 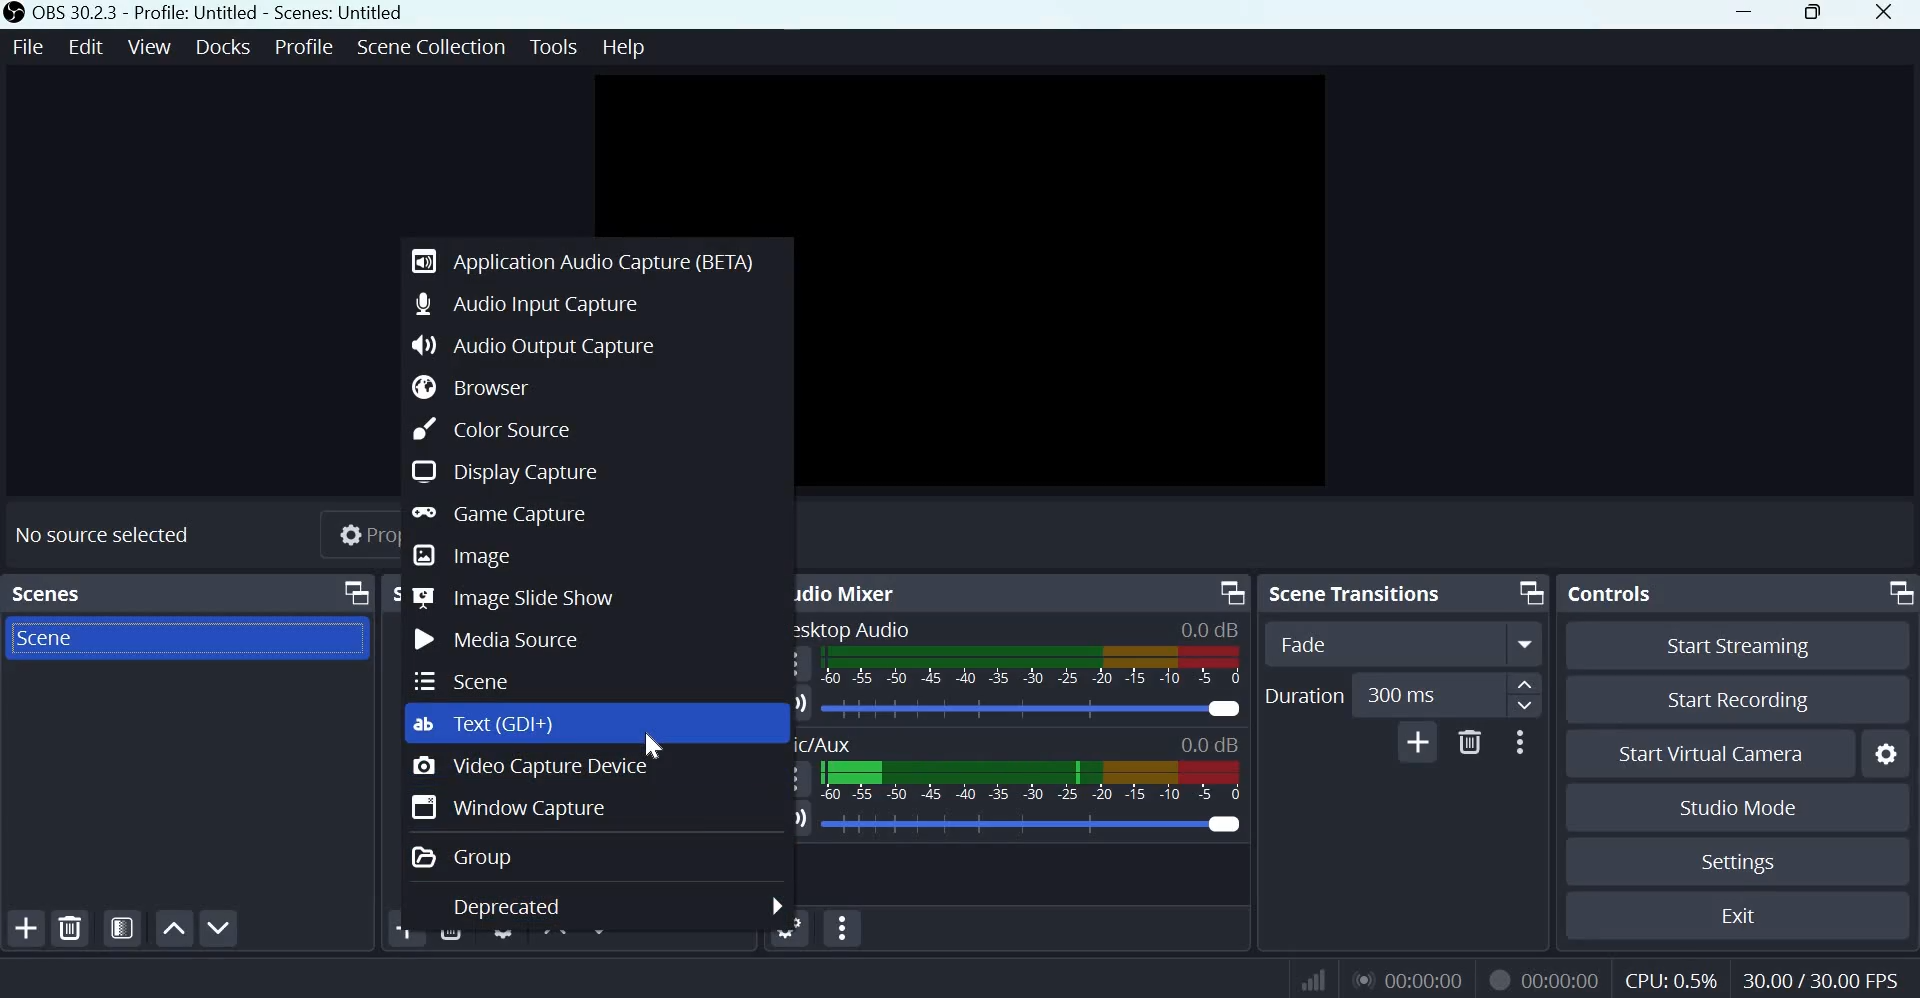 What do you see at coordinates (1815, 14) in the screenshot?
I see `Window size toggle` at bounding box center [1815, 14].